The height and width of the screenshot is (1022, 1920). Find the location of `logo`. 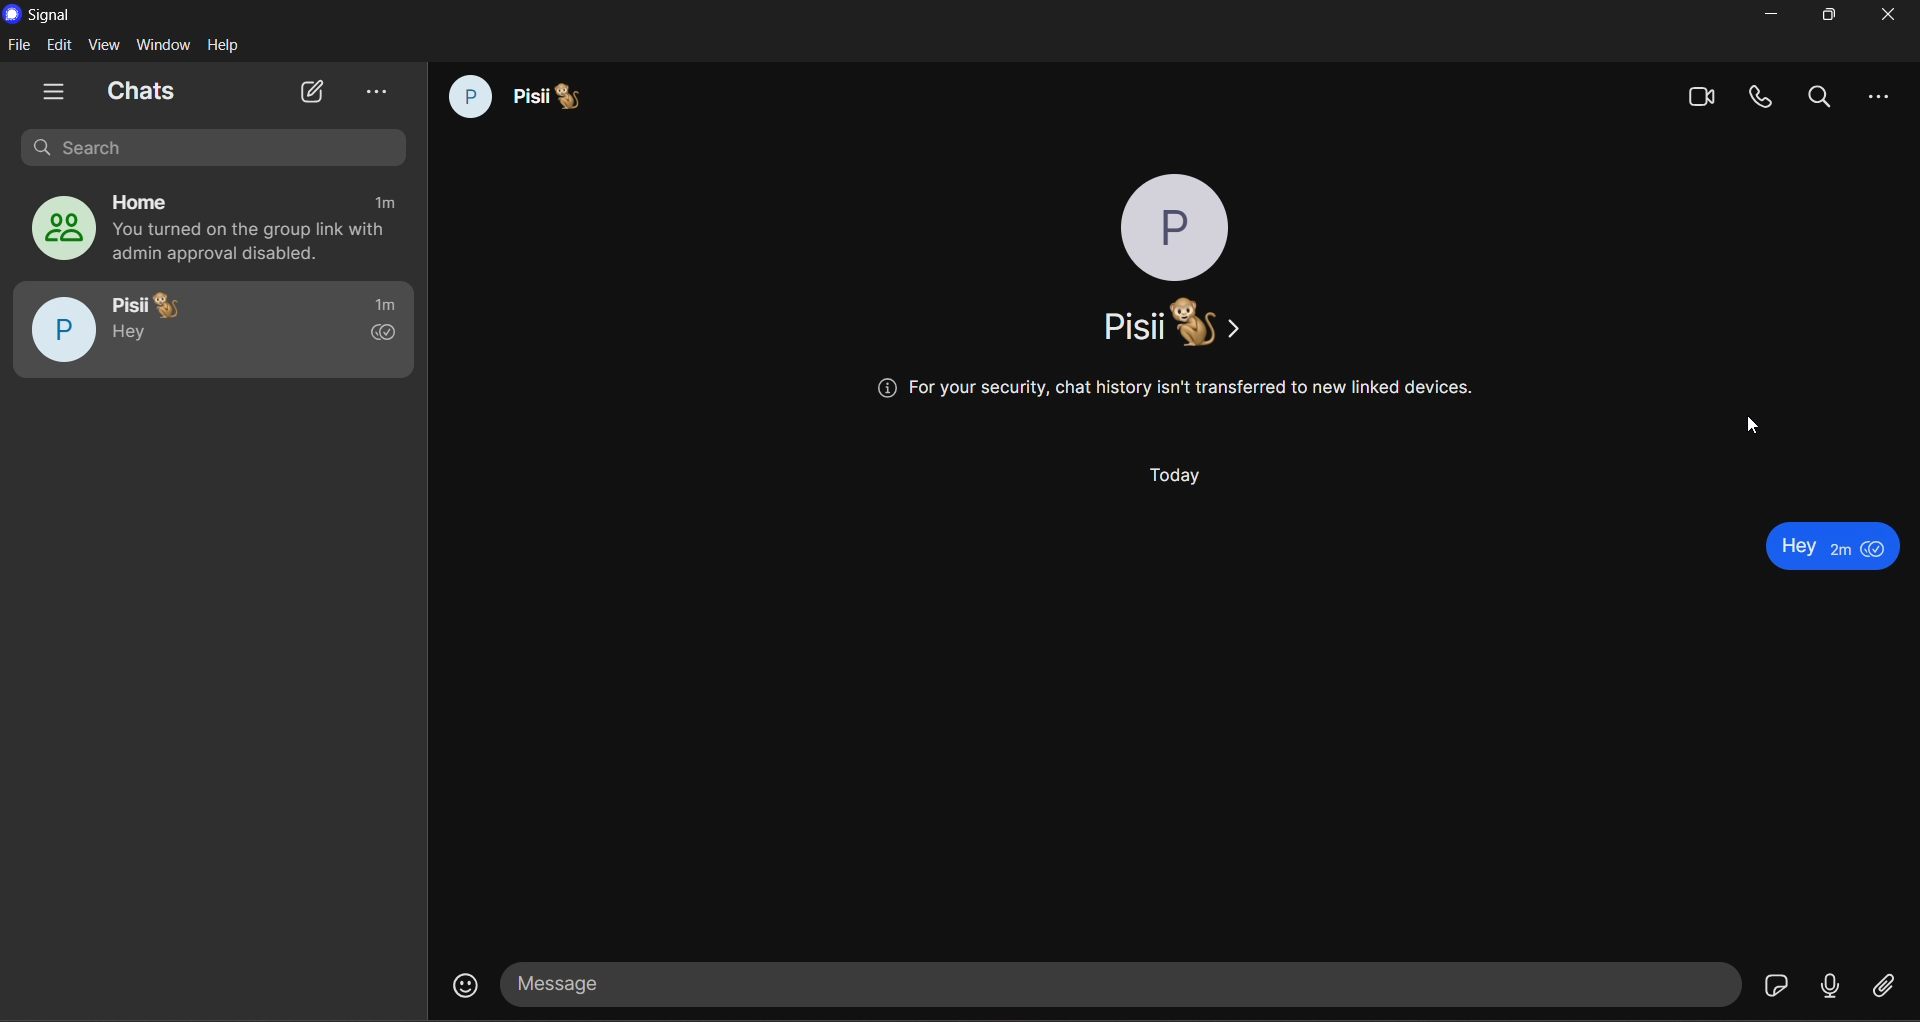

logo is located at coordinates (13, 13).